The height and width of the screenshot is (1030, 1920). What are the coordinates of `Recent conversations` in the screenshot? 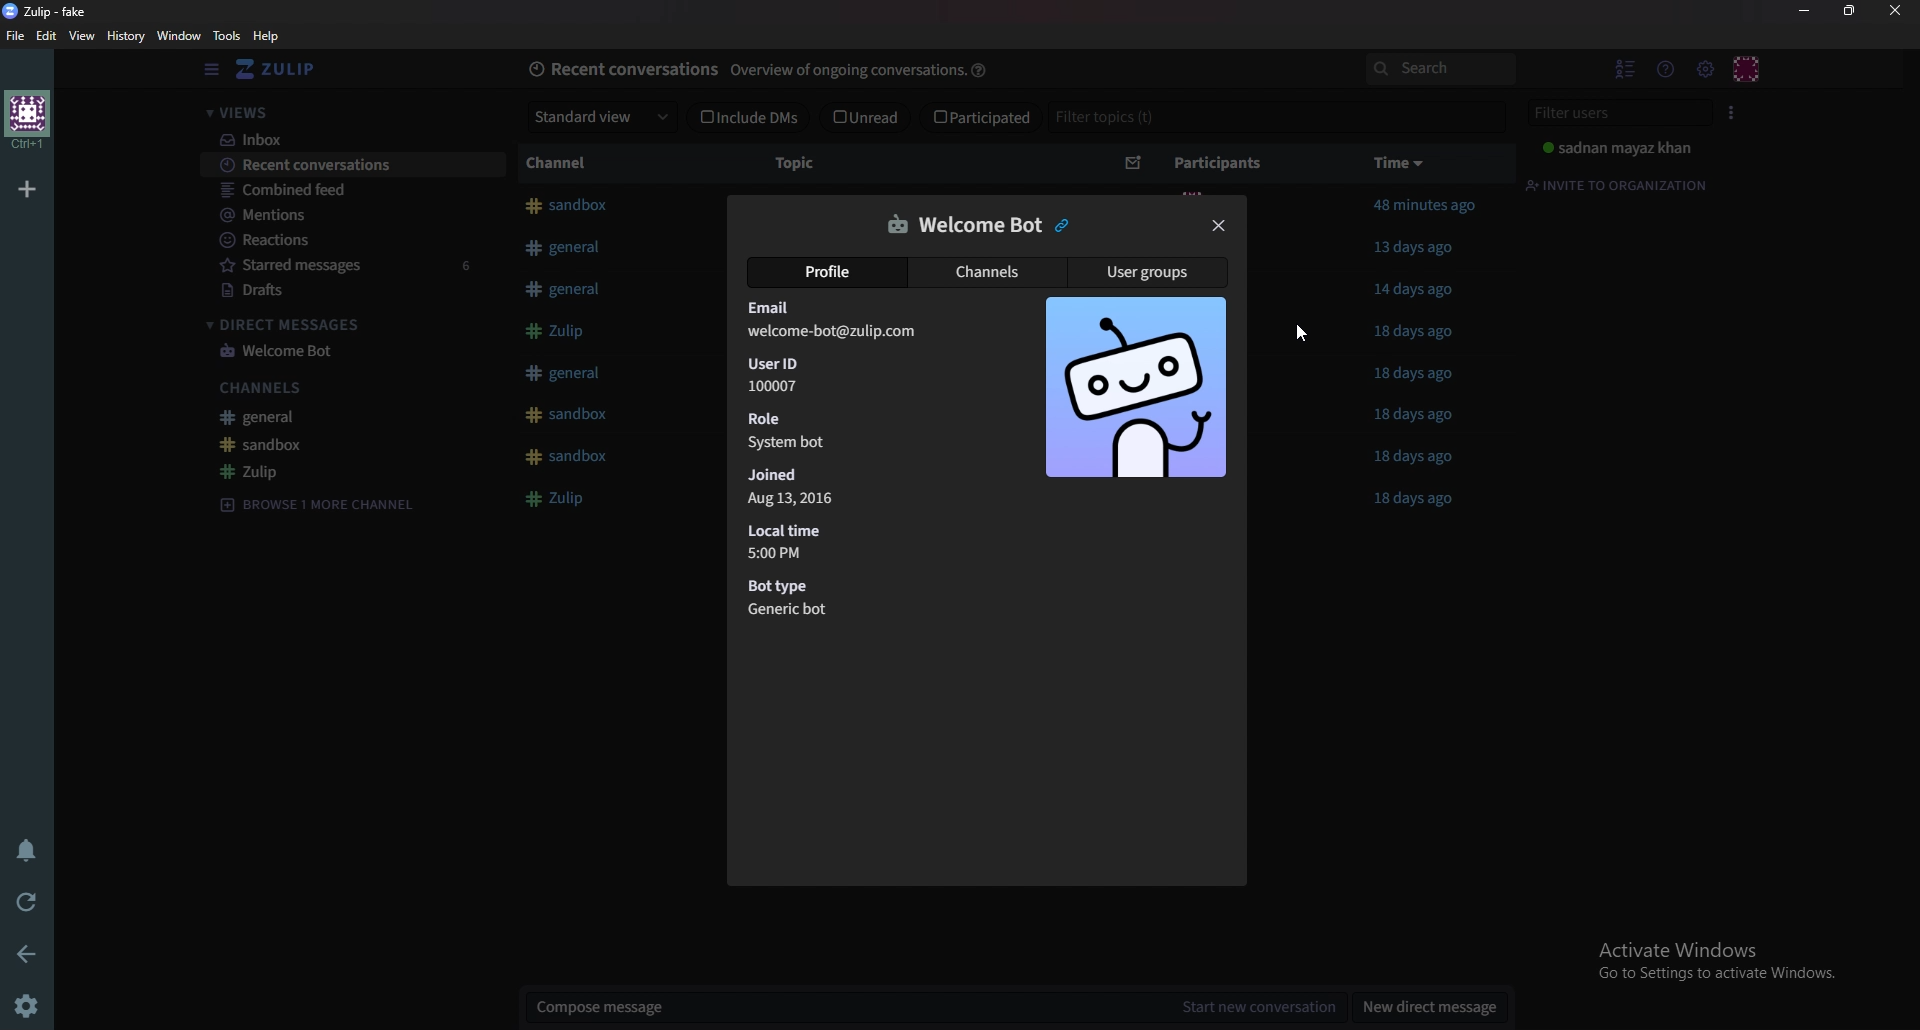 It's located at (355, 166).